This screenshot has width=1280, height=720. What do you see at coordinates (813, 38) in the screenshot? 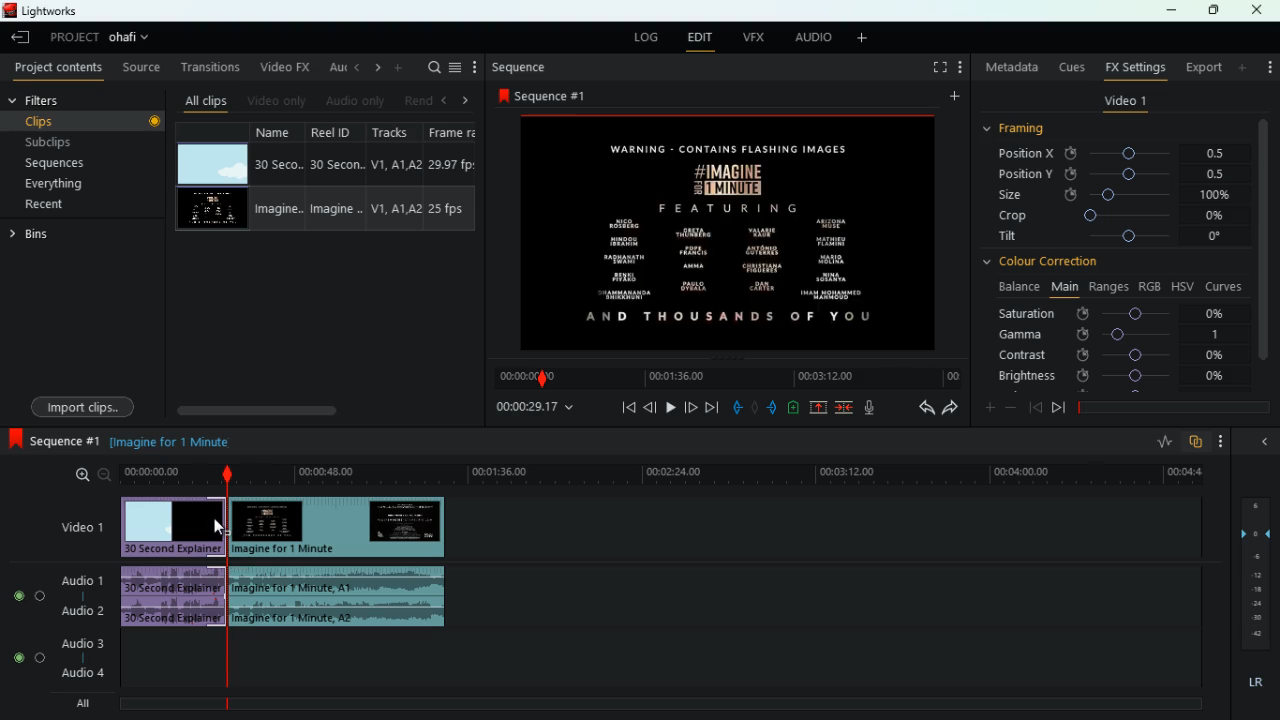
I see `audio` at bounding box center [813, 38].